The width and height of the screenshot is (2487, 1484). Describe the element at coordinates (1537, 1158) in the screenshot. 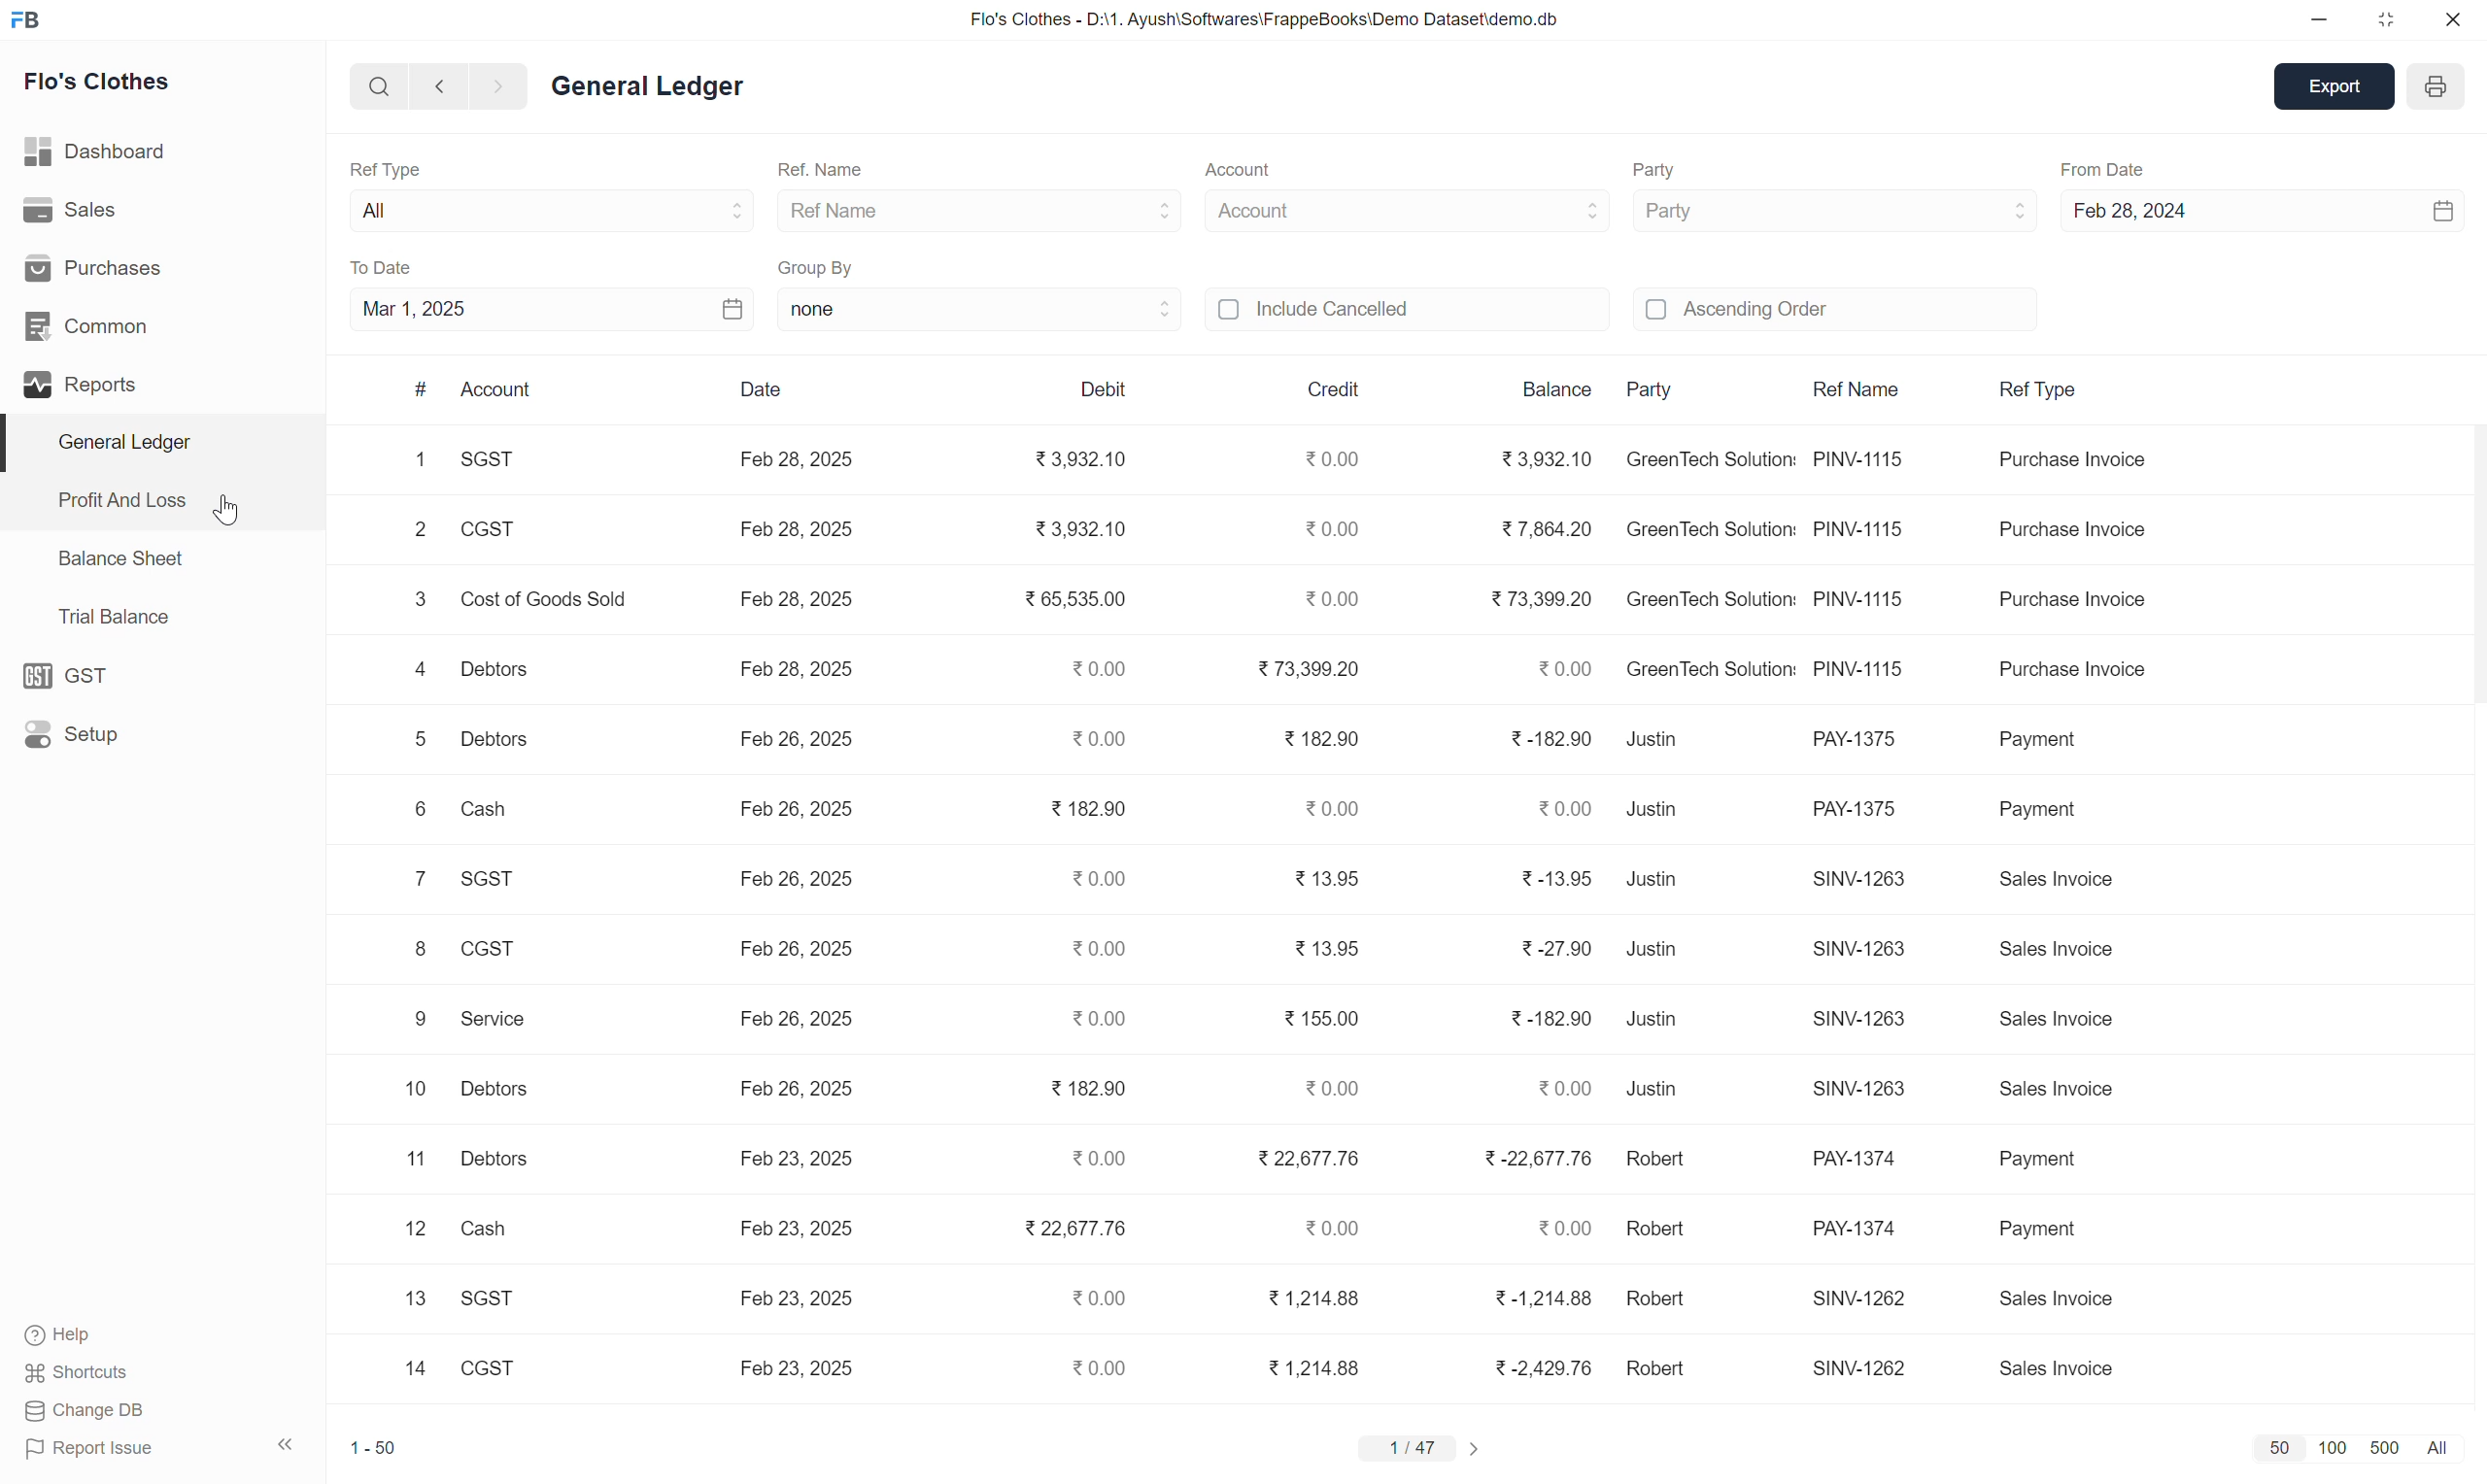

I see `₹-22,677.76` at that location.